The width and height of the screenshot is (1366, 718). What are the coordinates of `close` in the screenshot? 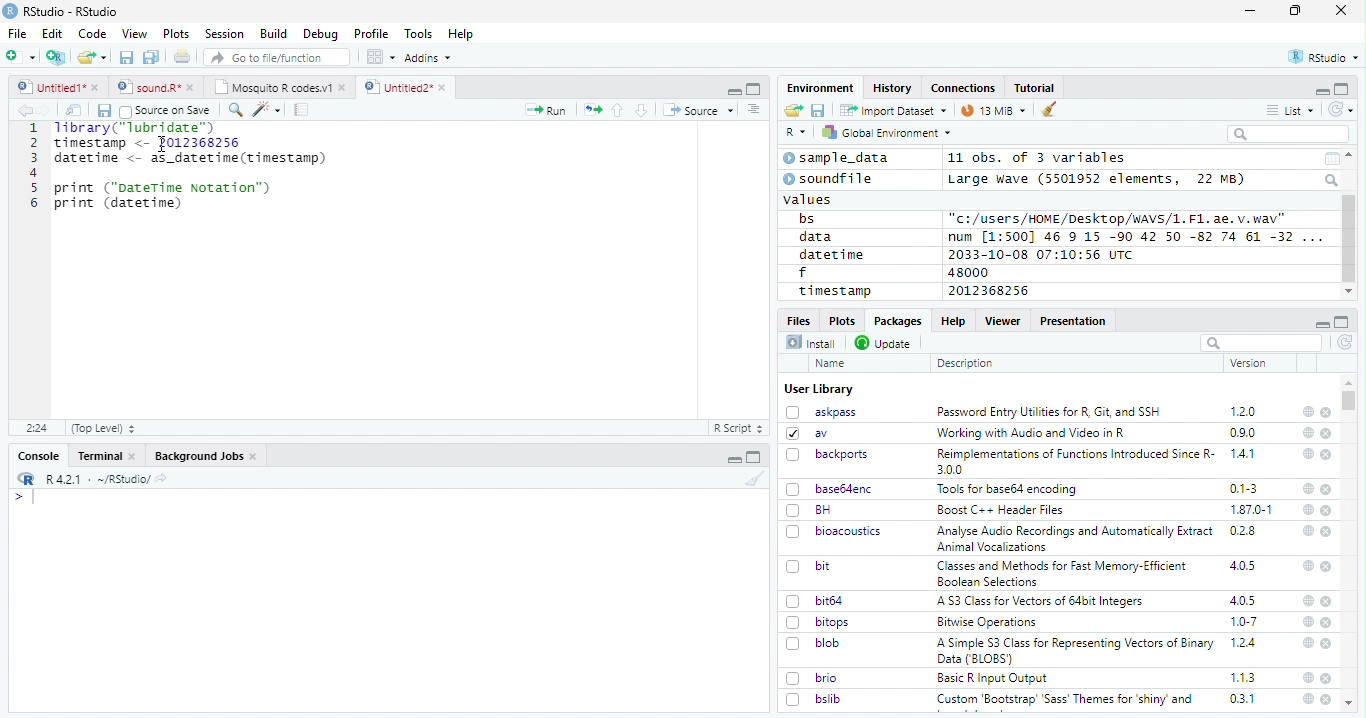 It's located at (1327, 434).